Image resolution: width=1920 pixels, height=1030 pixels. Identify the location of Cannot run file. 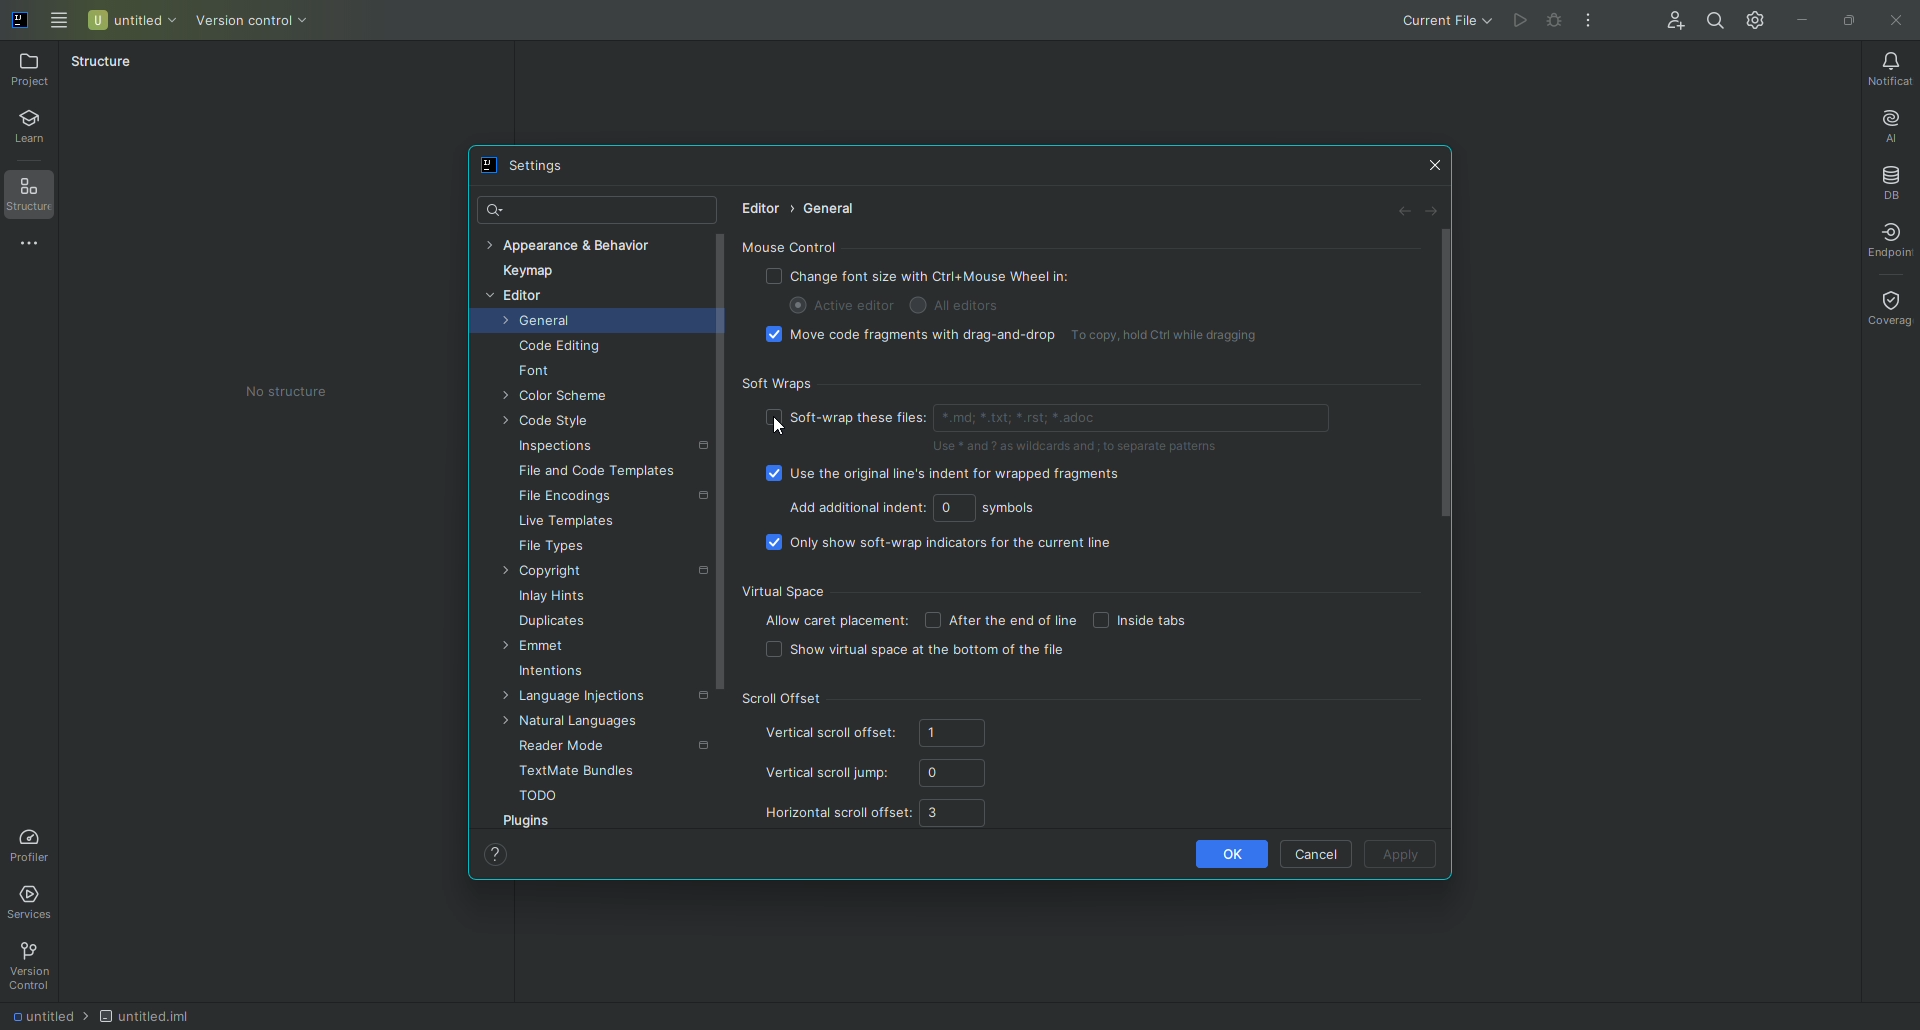
(1557, 17).